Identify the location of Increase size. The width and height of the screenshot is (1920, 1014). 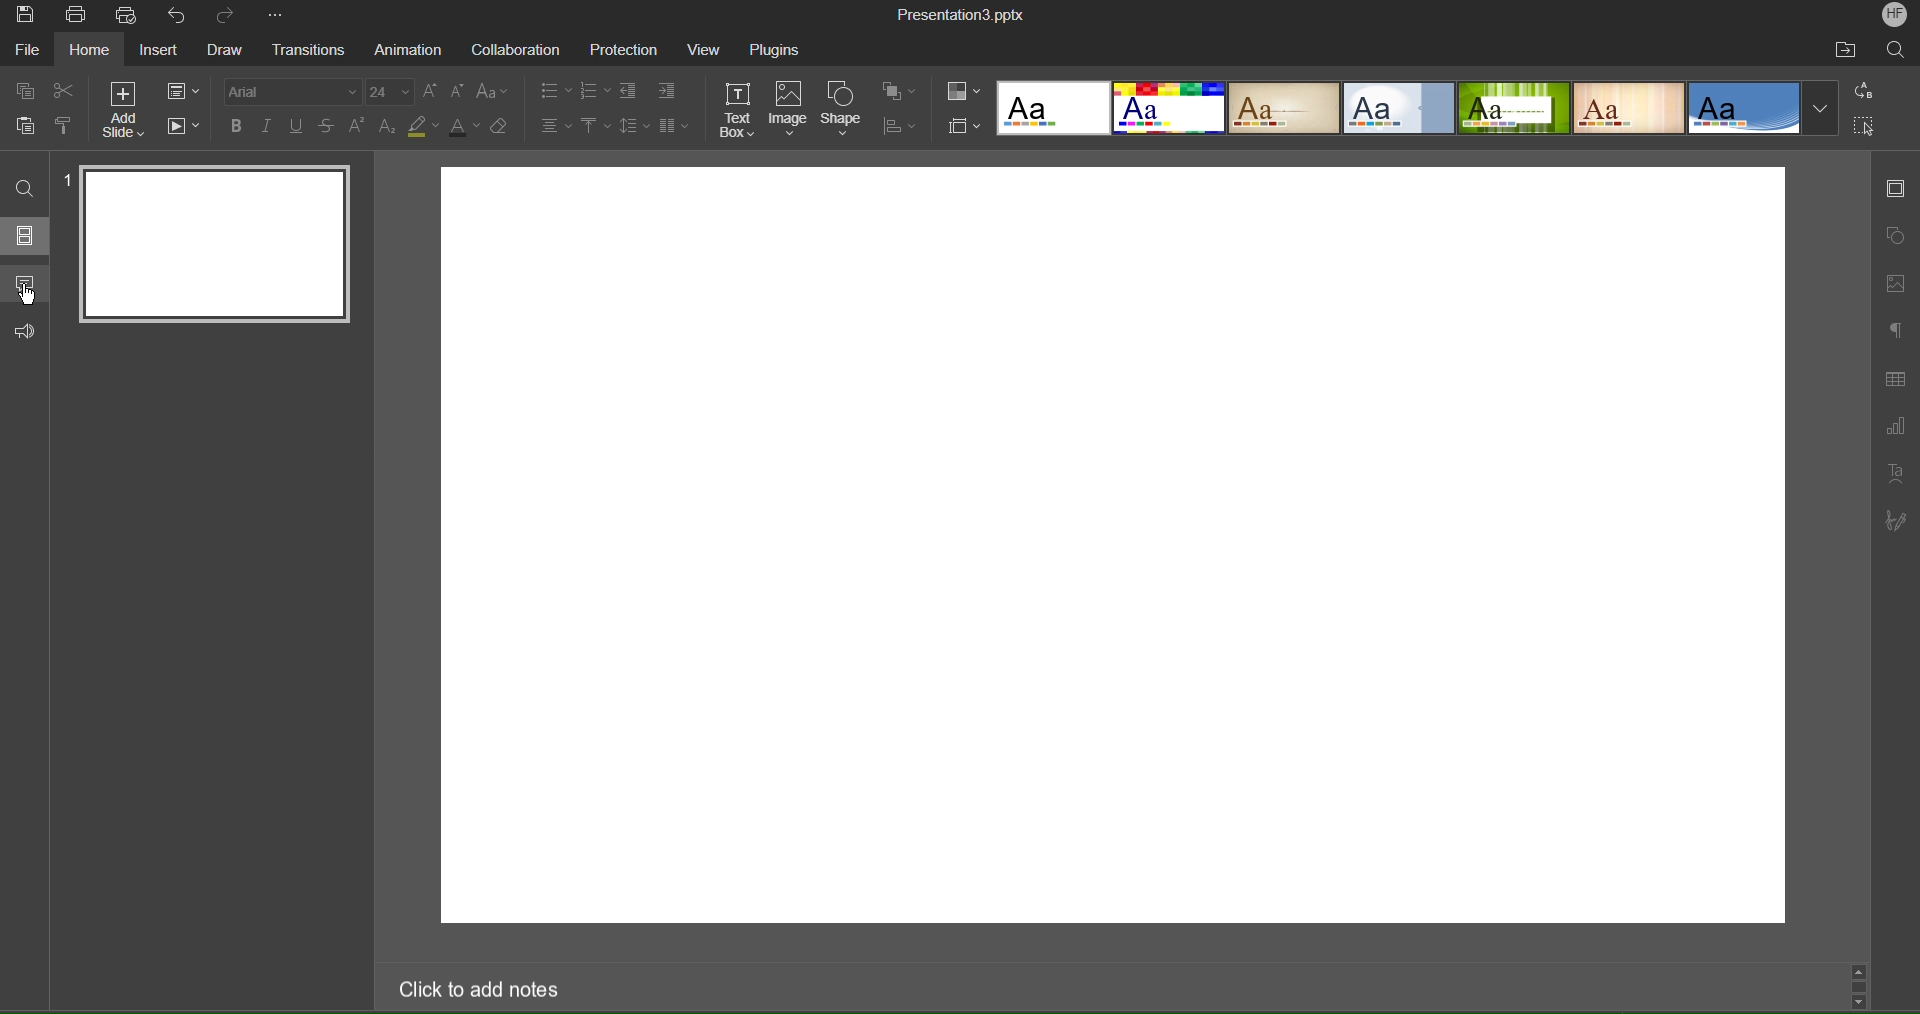
(431, 93).